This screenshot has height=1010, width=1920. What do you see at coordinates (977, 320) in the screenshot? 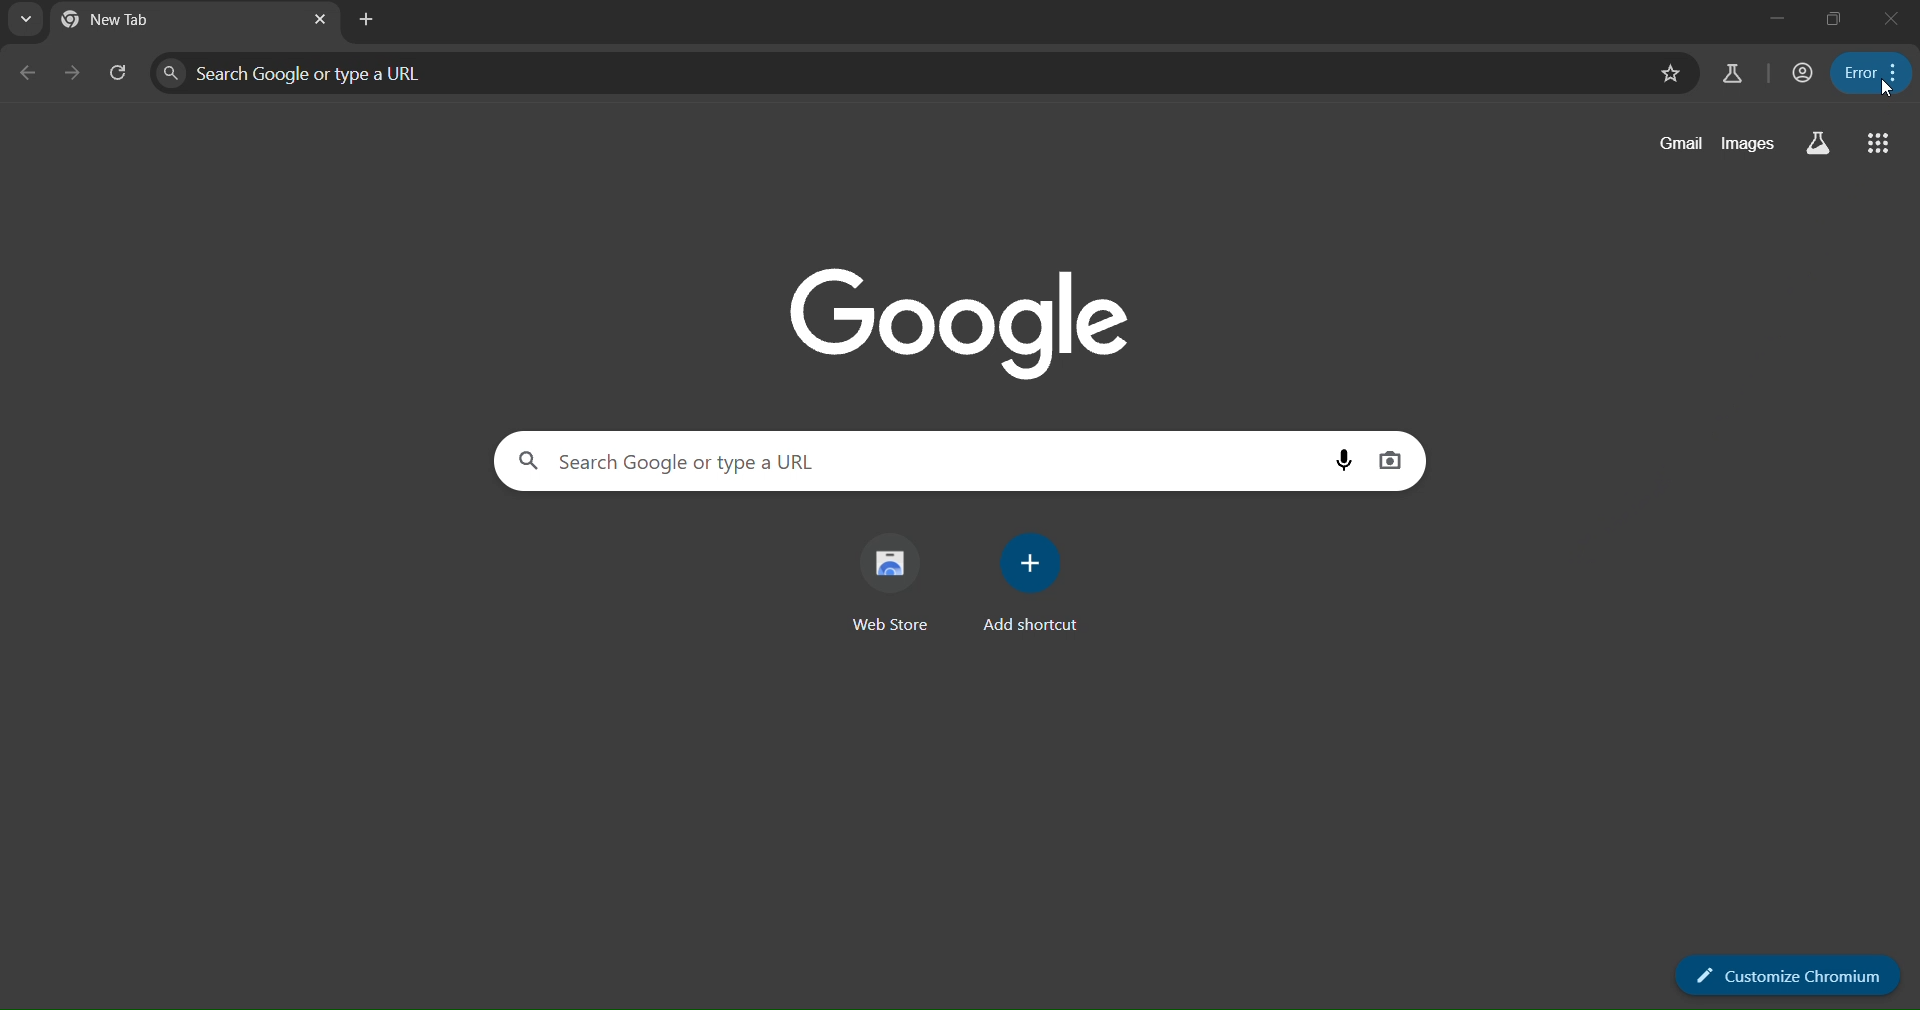
I see `image` at bounding box center [977, 320].